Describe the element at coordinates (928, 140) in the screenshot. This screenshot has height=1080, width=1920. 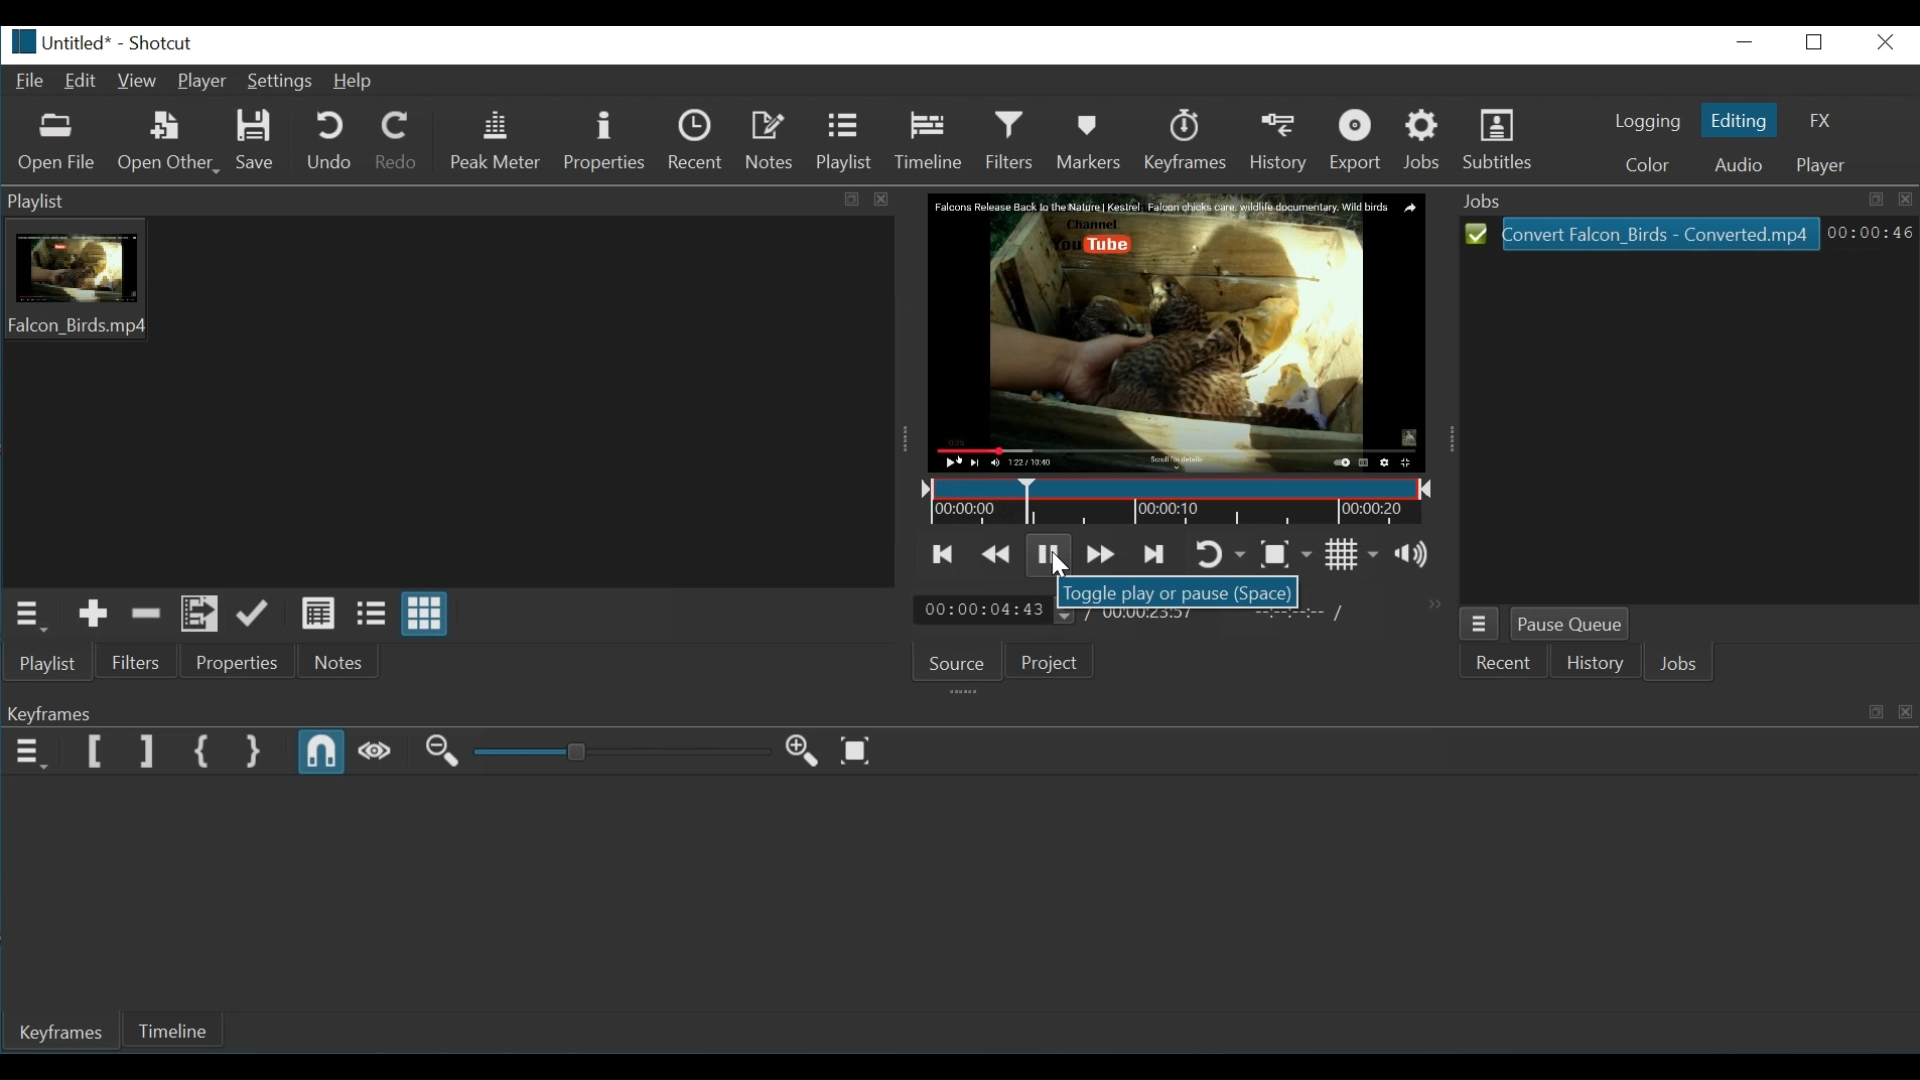
I see `Timeline` at that location.